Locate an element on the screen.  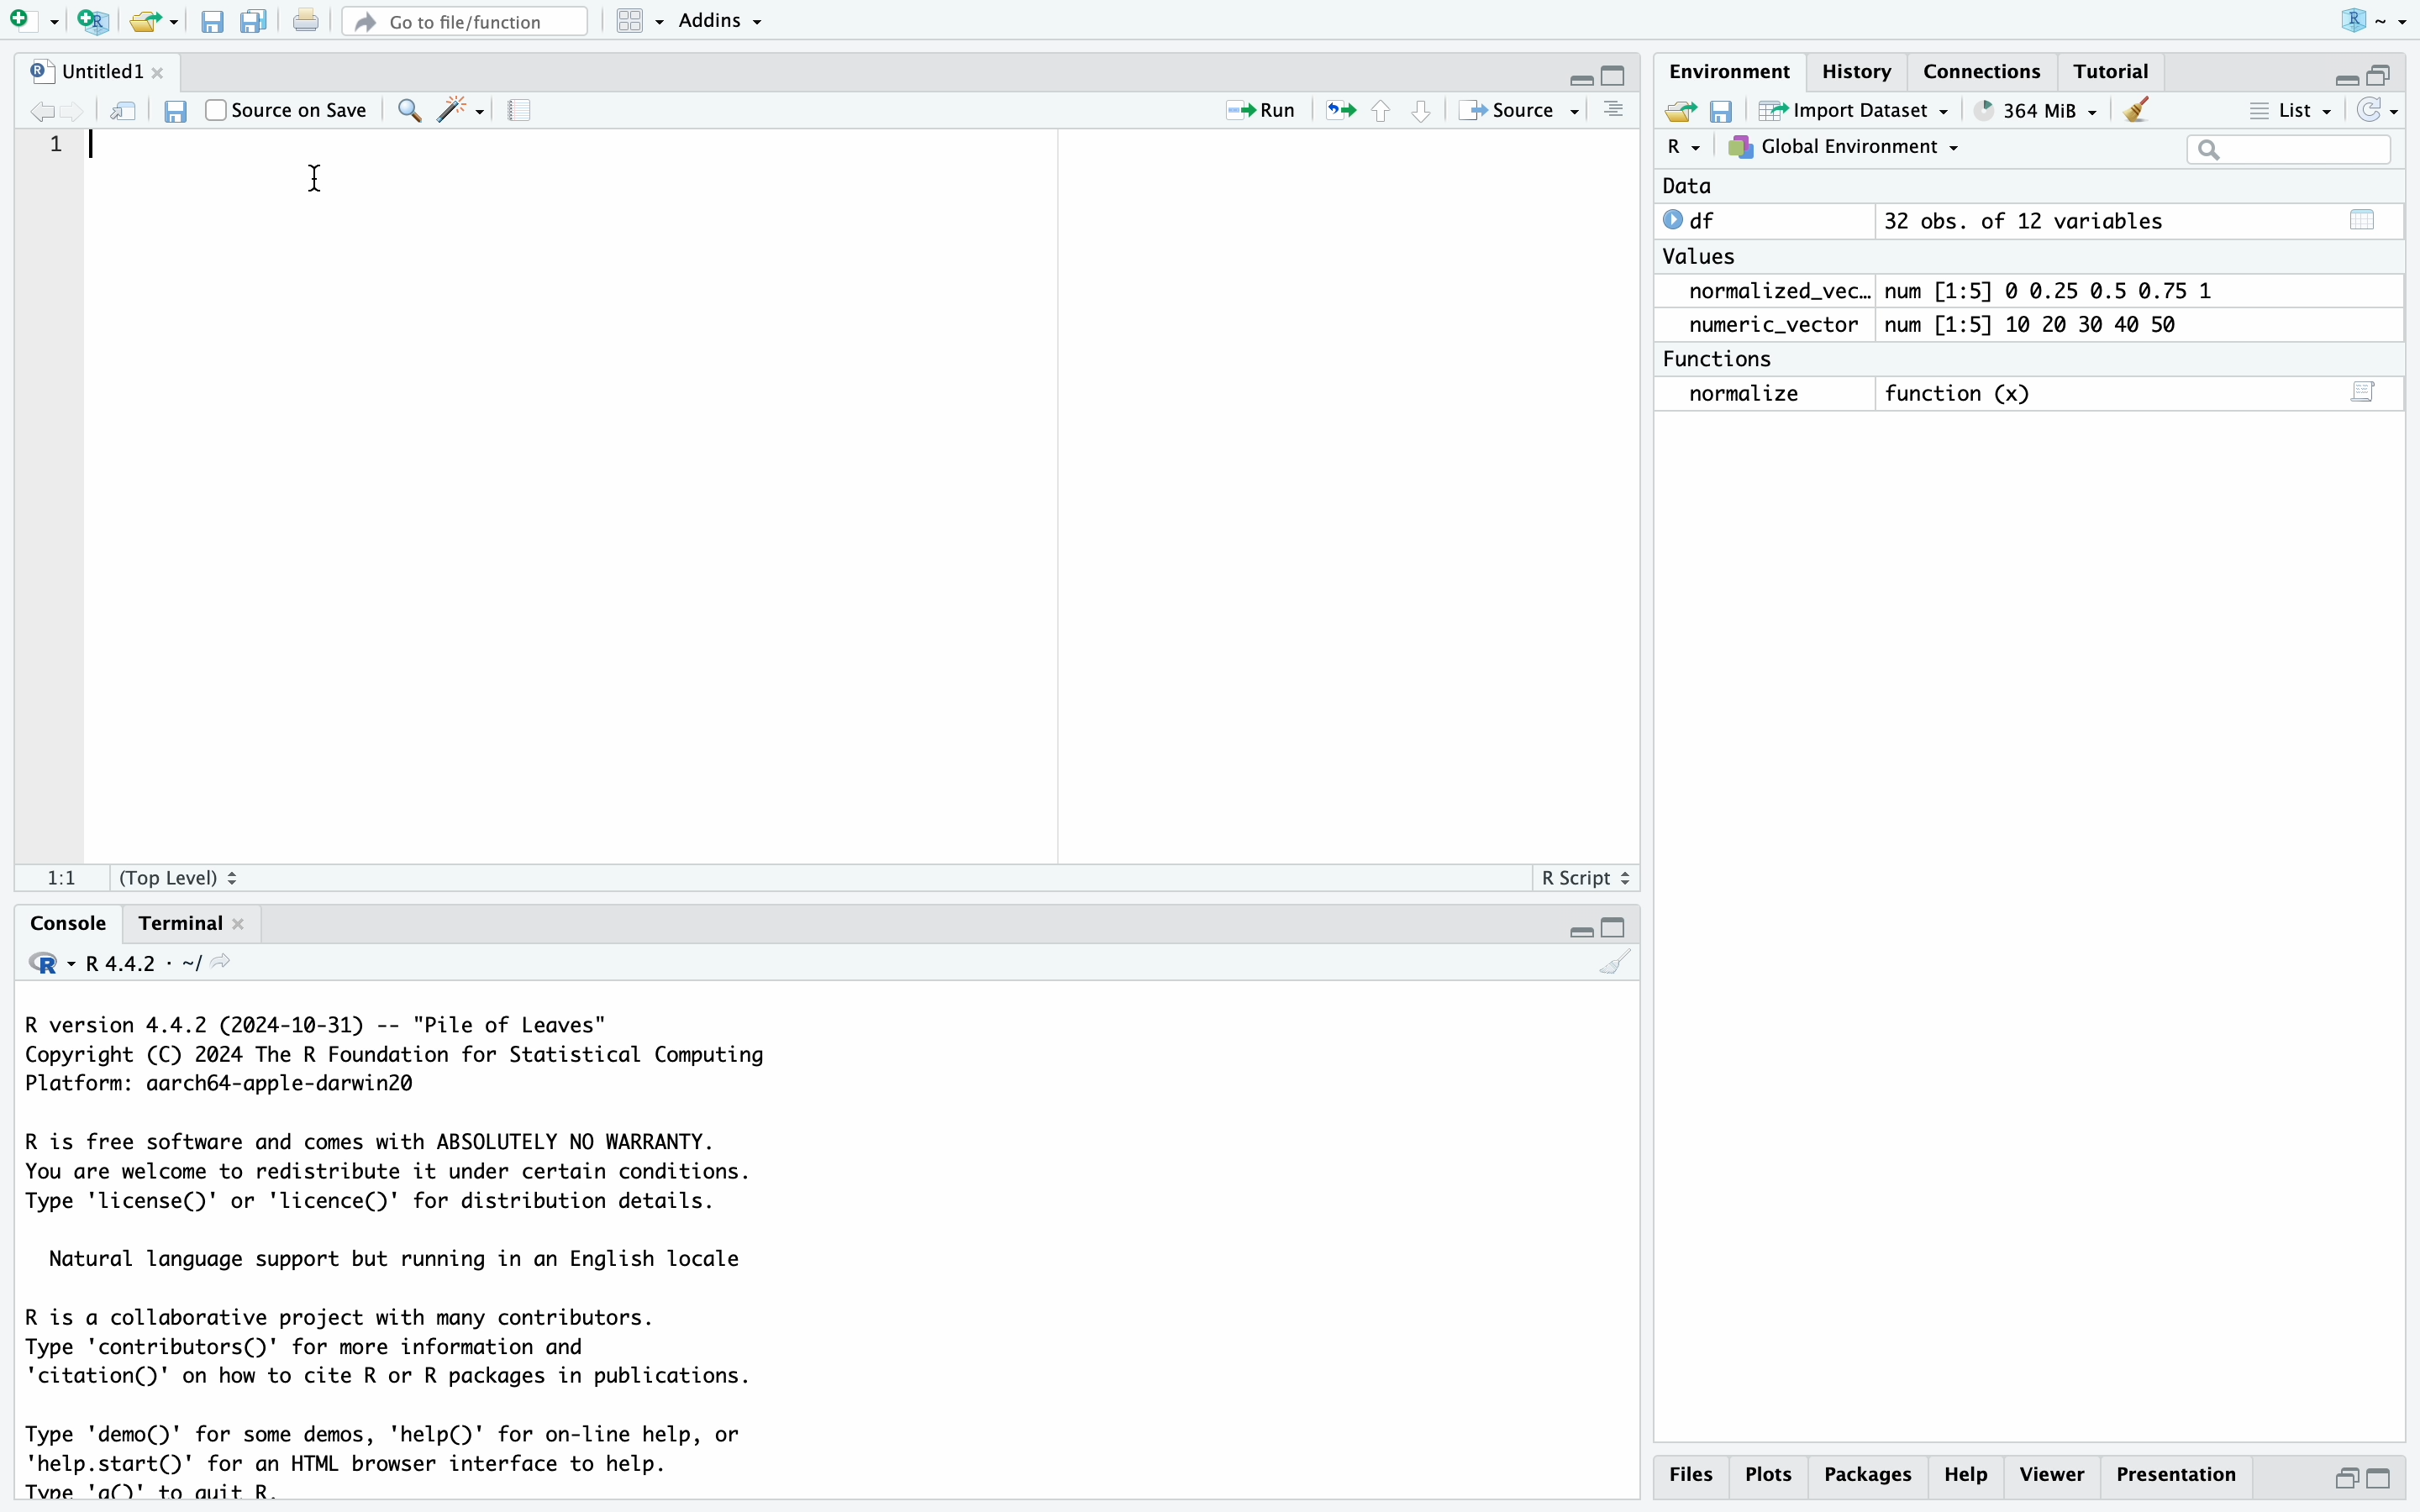
Global Environment is located at coordinates (1845, 148).